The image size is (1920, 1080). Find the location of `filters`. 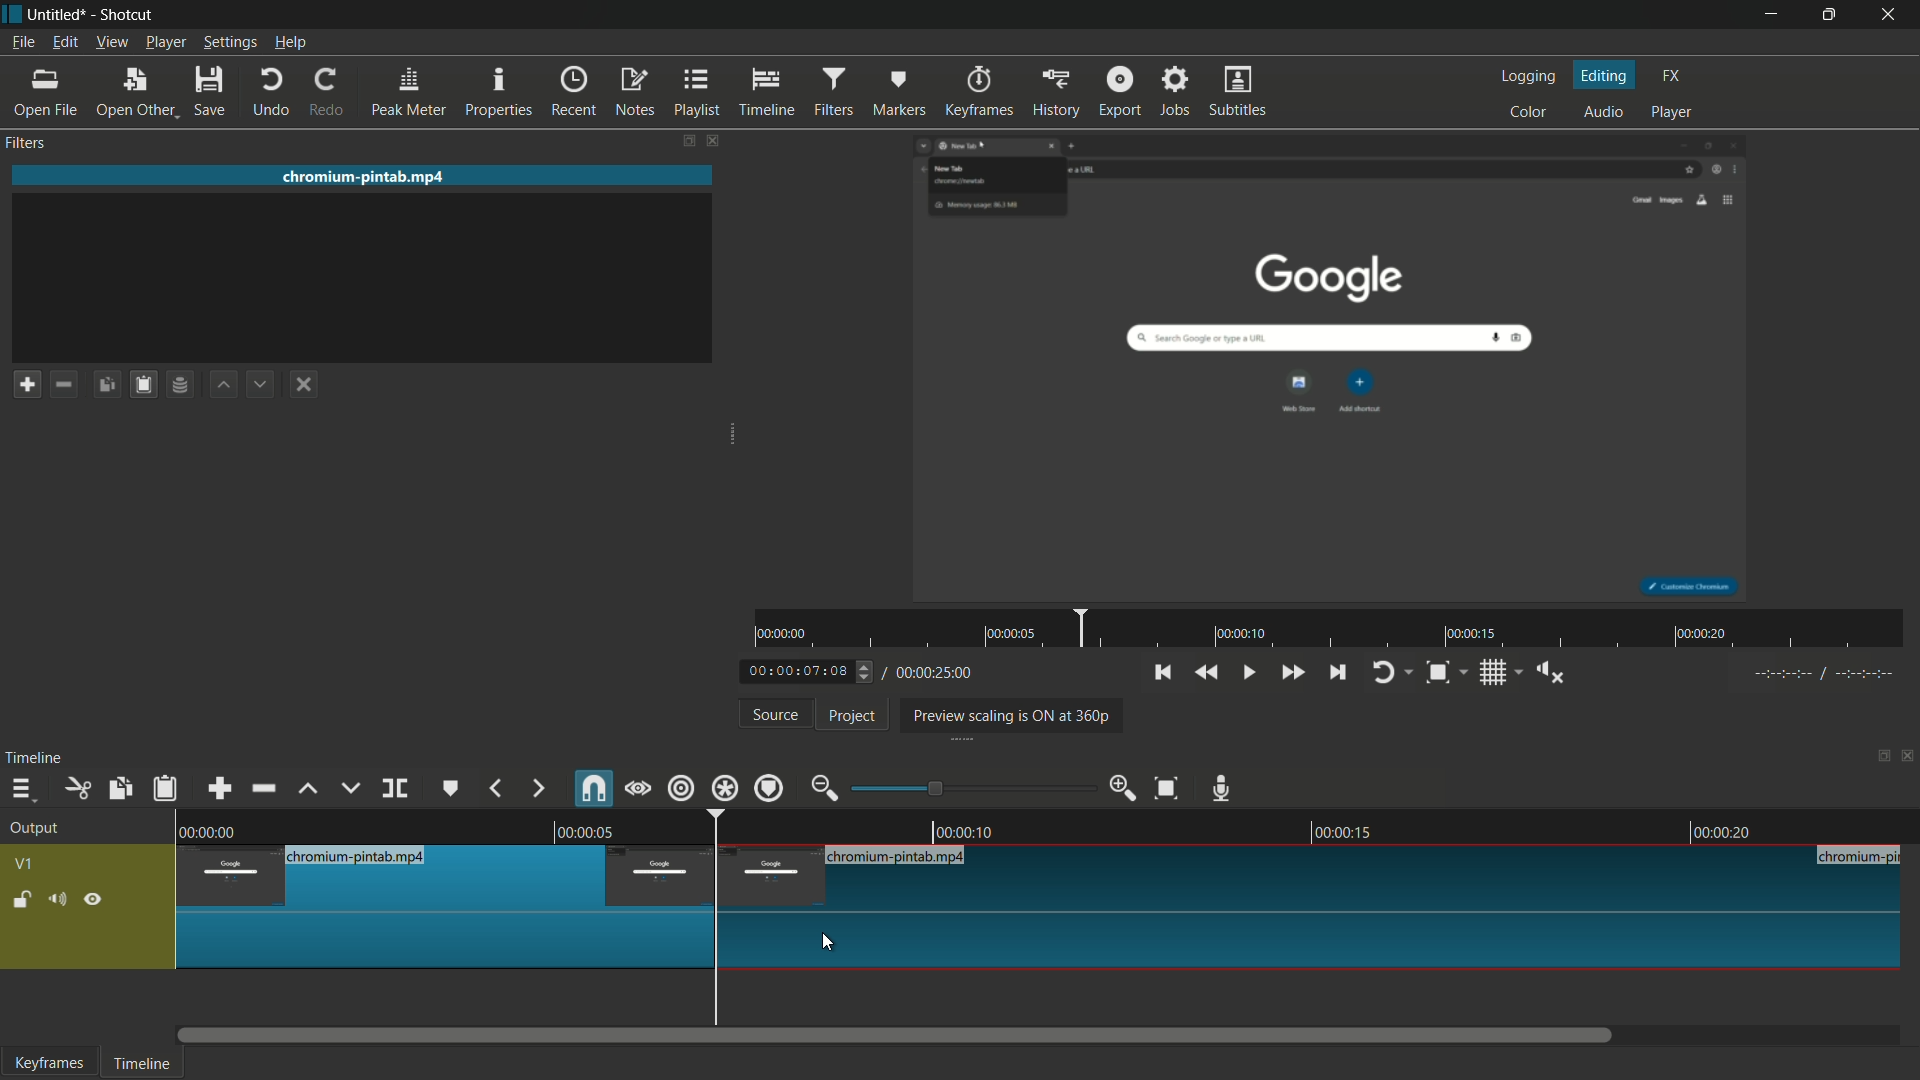

filters is located at coordinates (24, 142).